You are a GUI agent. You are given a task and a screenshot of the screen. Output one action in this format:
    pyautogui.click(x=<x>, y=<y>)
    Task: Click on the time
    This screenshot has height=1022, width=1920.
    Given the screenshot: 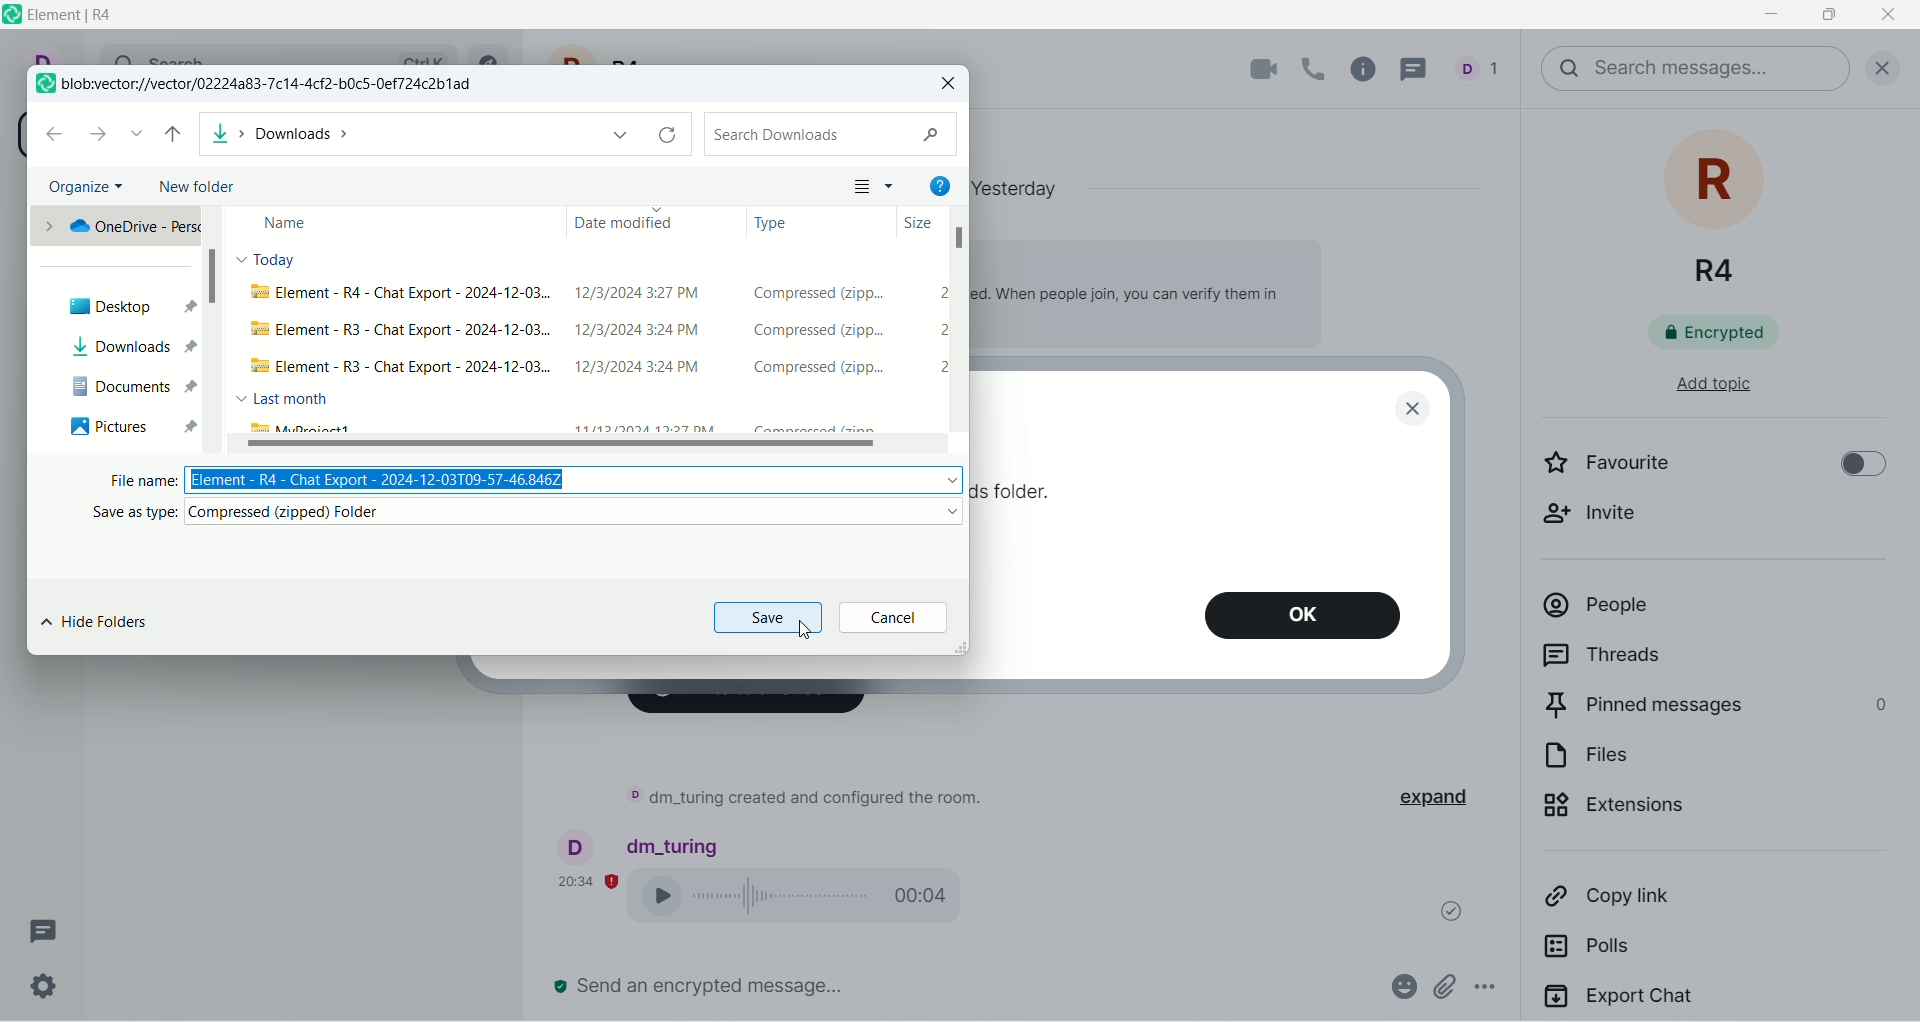 What is the action you would take?
    pyautogui.click(x=589, y=879)
    